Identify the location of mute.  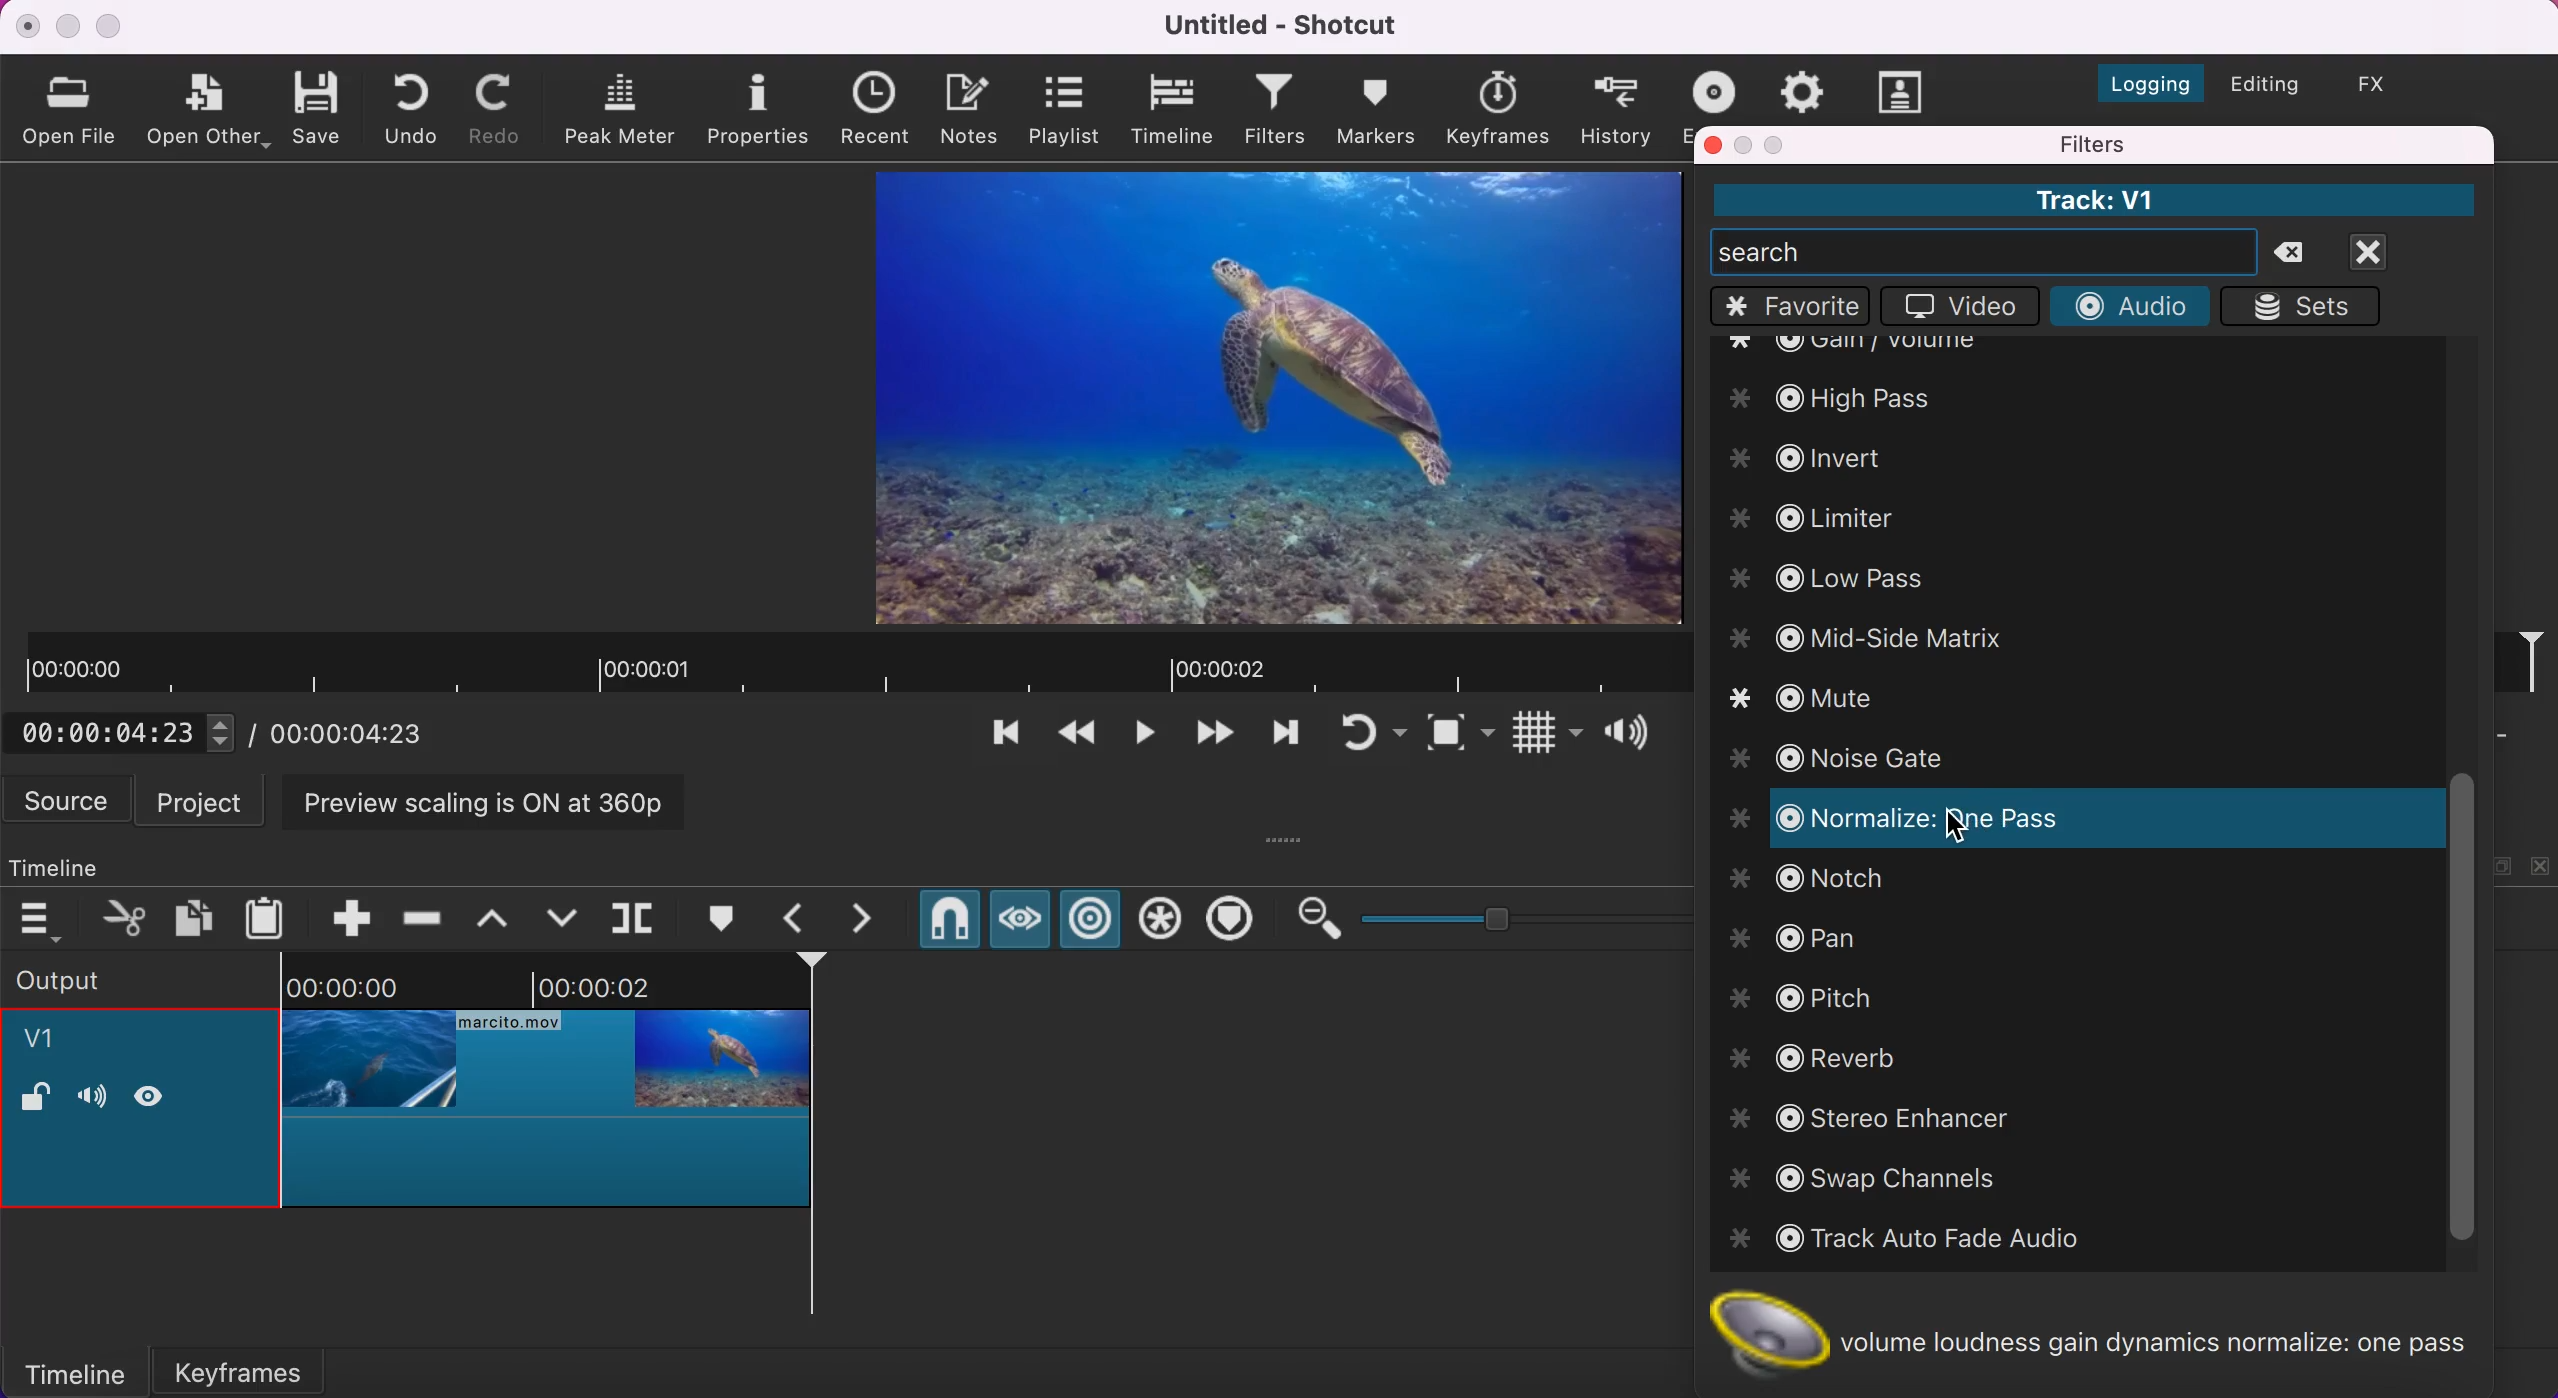
(1827, 702).